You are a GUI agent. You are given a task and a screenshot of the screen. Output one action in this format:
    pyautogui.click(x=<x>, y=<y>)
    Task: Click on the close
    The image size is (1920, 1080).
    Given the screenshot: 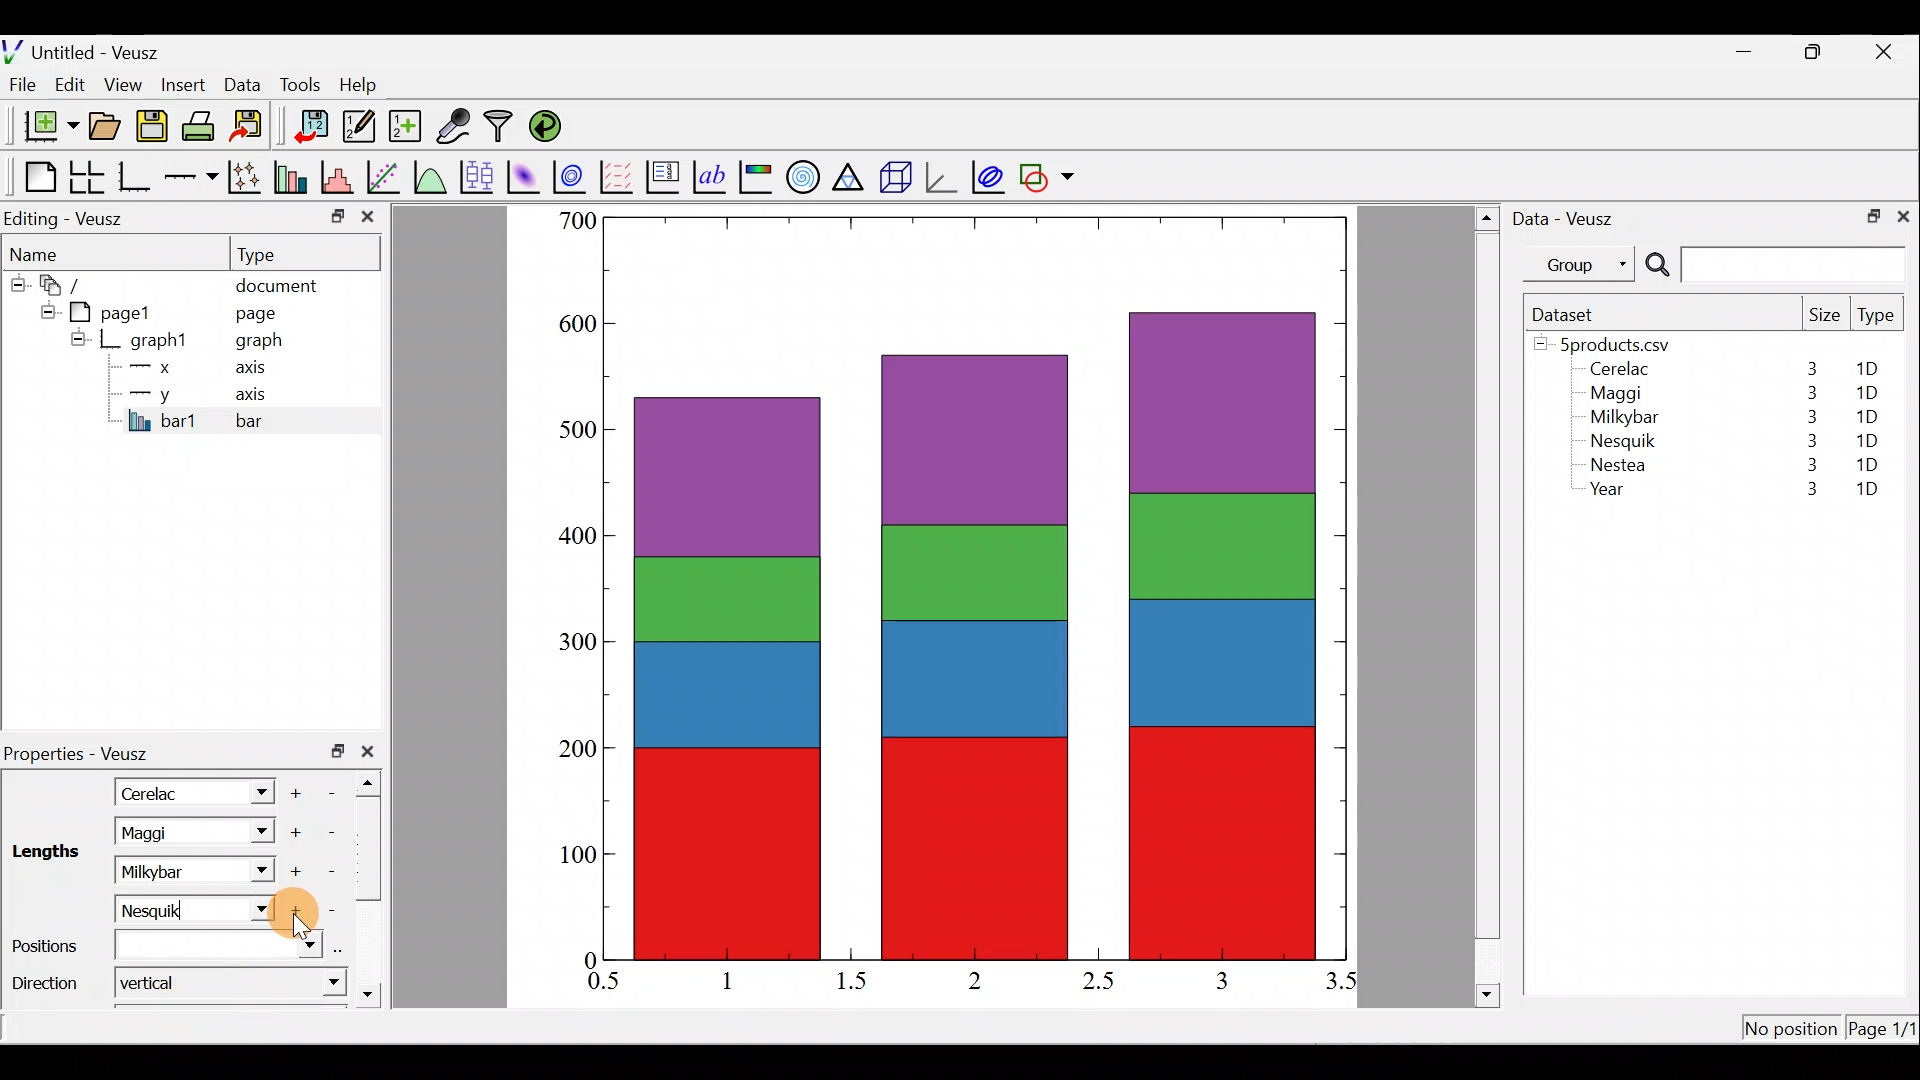 What is the action you would take?
    pyautogui.click(x=1903, y=215)
    